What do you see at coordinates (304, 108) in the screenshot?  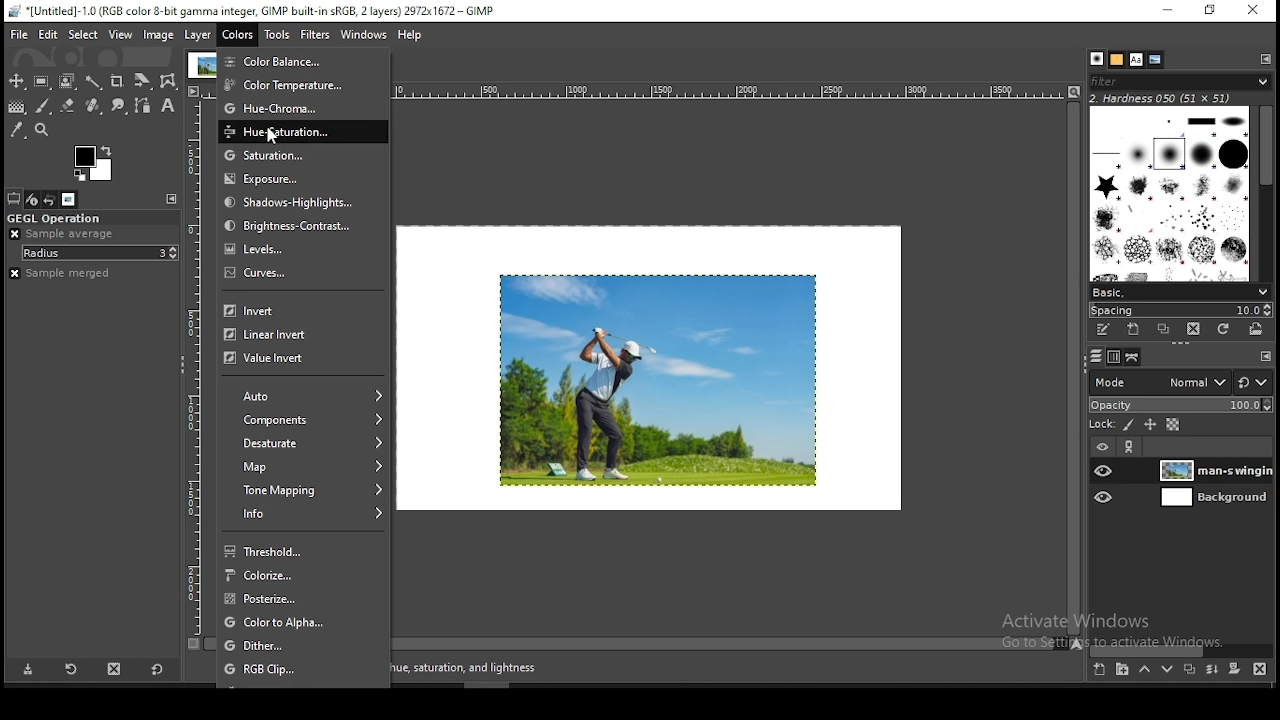 I see `hue chroma` at bounding box center [304, 108].